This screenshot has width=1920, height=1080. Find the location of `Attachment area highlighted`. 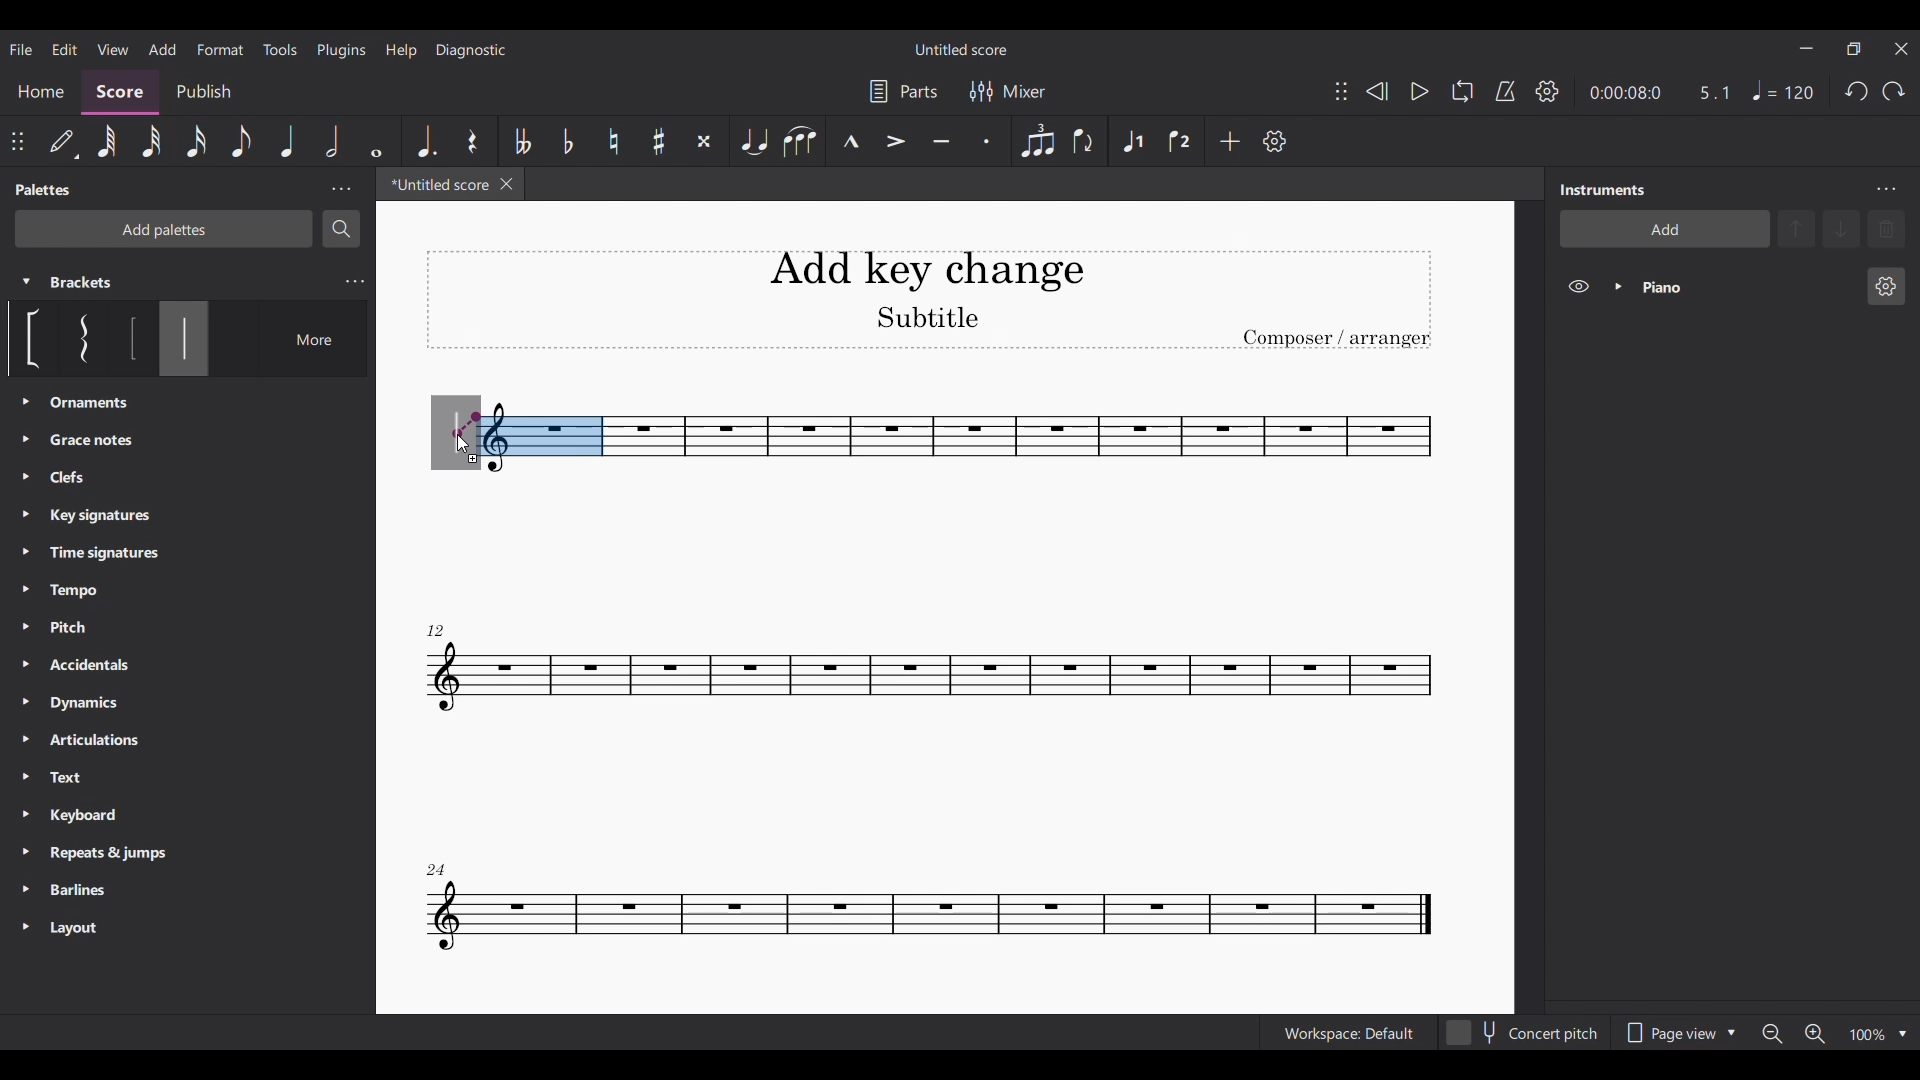

Attachment area highlighted is located at coordinates (543, 436).